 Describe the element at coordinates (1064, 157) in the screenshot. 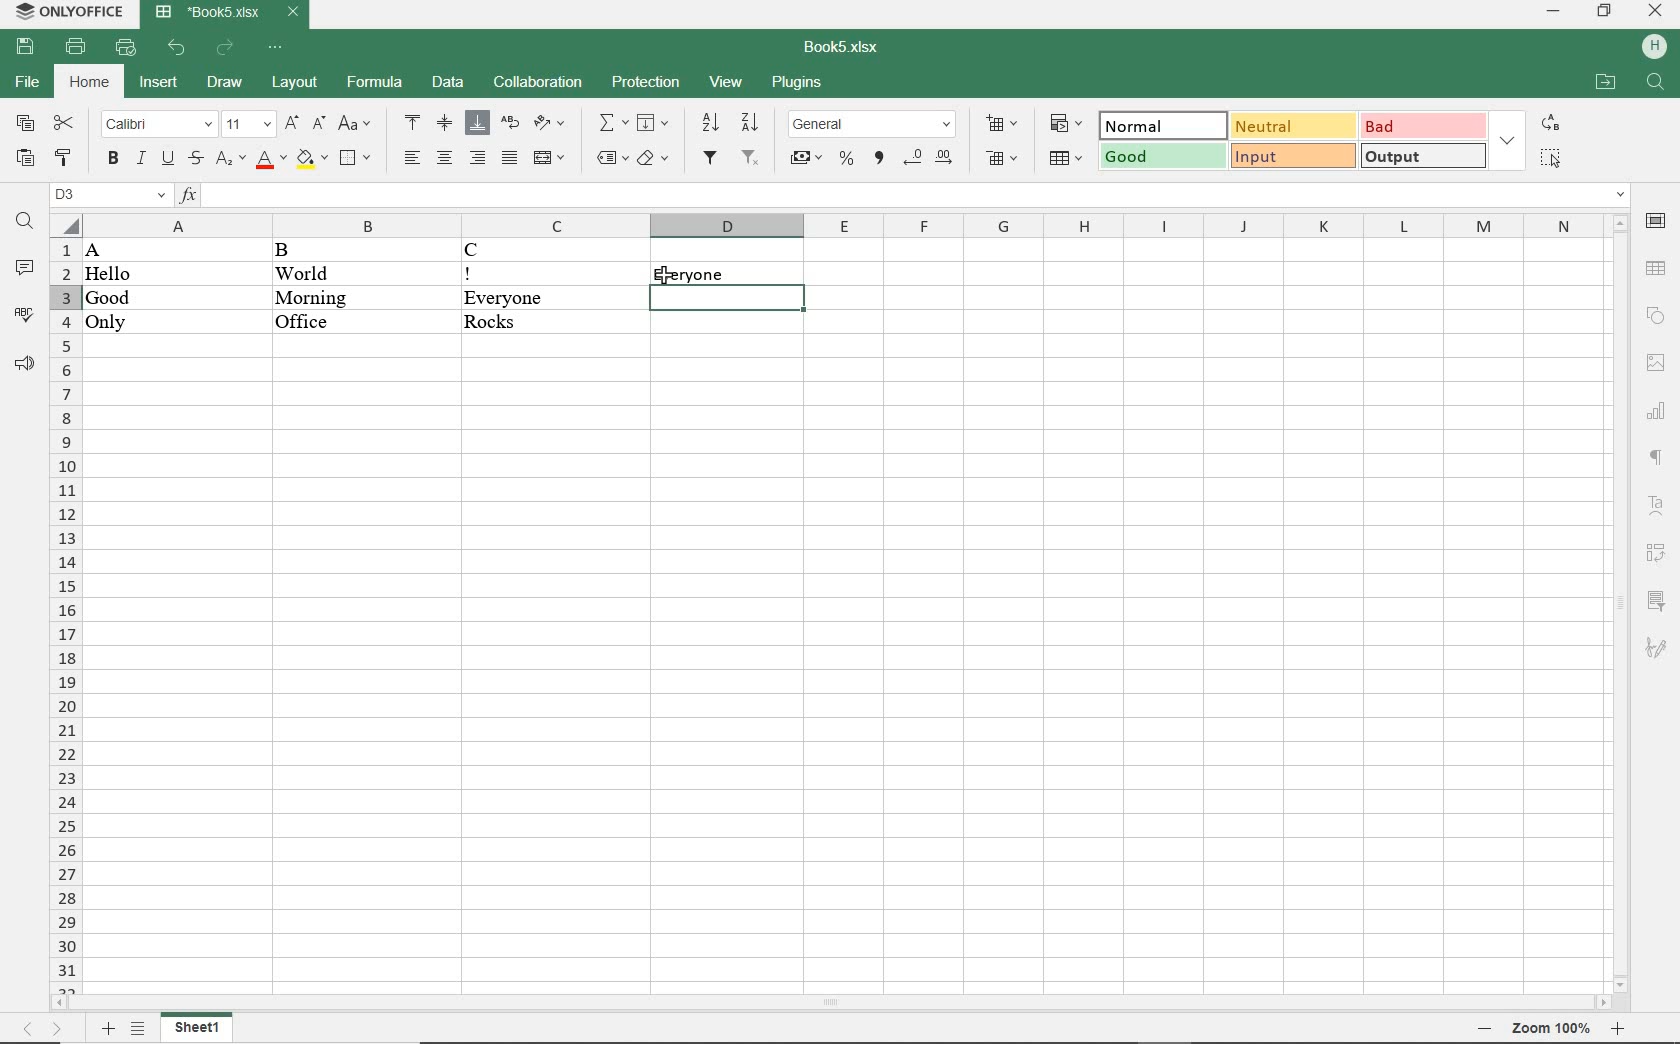

I see `format as table` at that location.